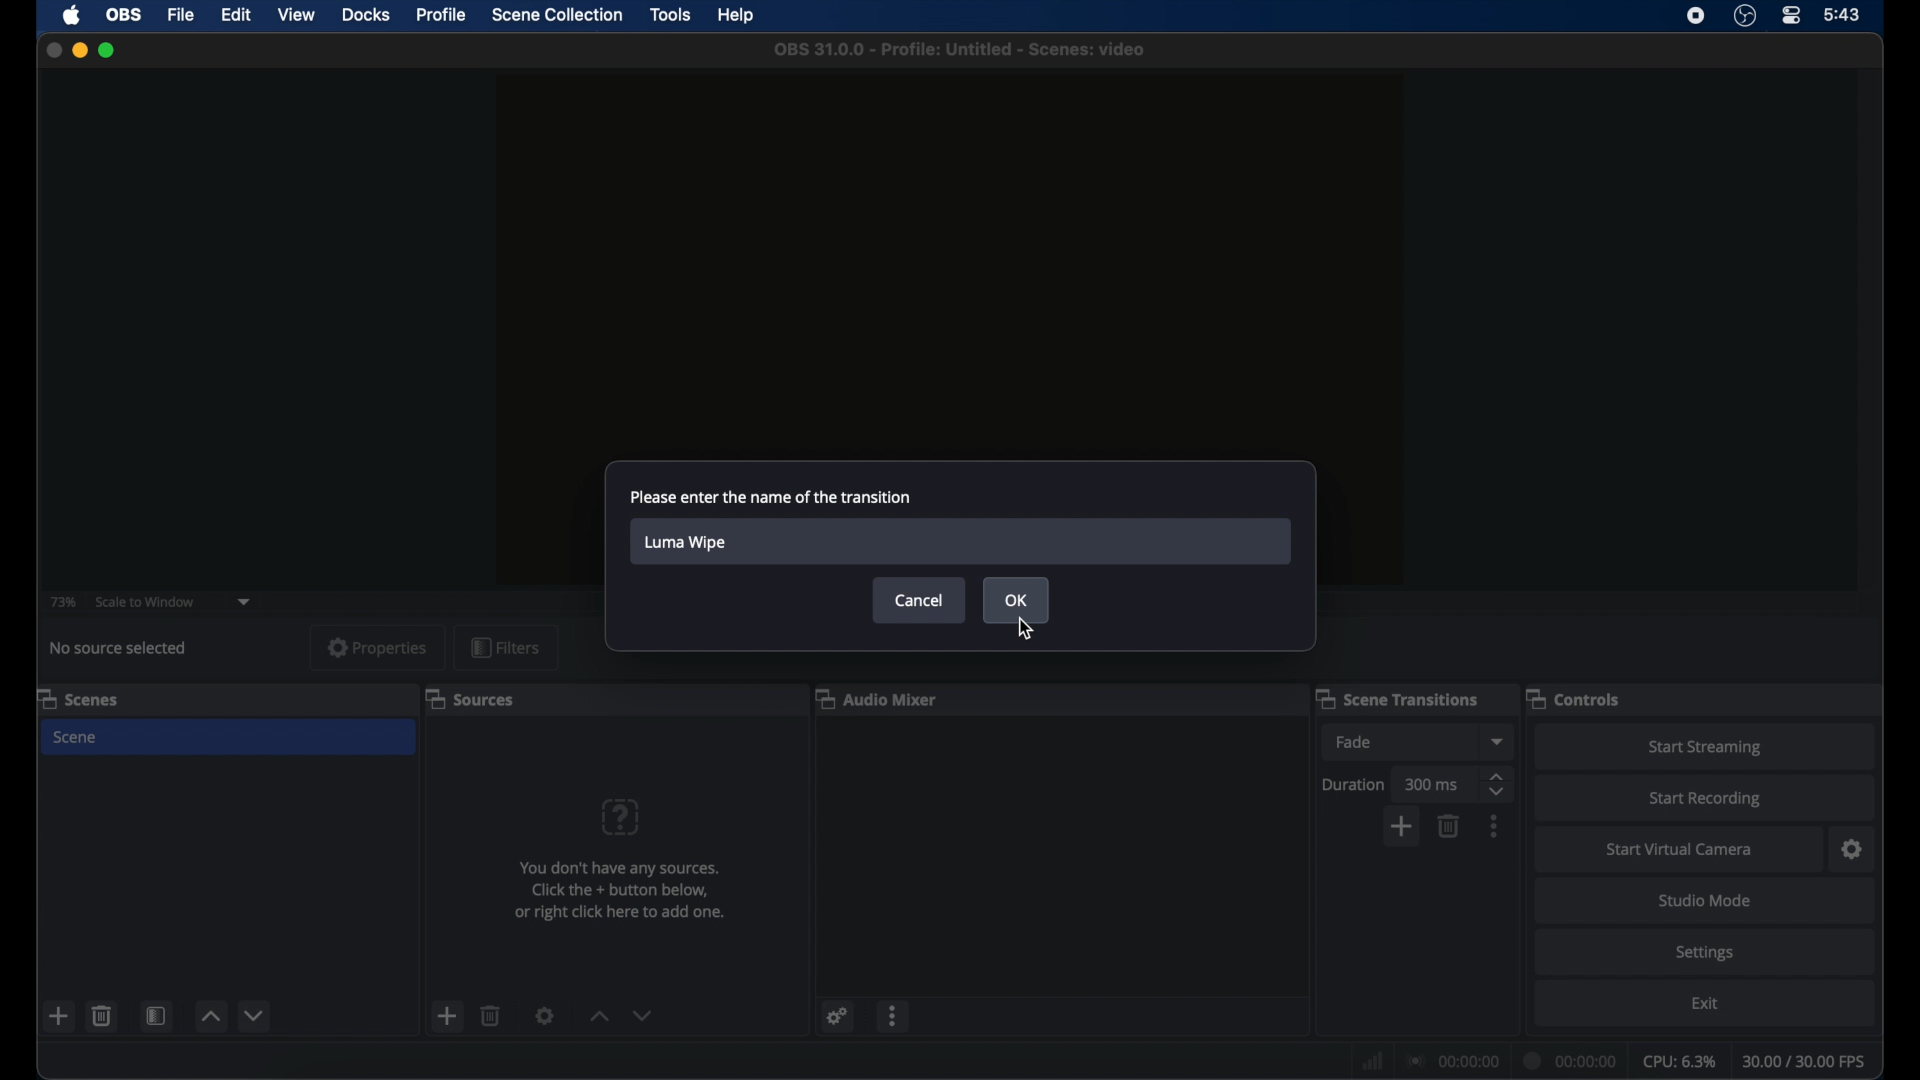 The width and height of the screenshot is (1920, 1080). What do you see at coordinates (1496, 740) in the screenshot?
I see `dropdown` at bounding box center [1496, 740].